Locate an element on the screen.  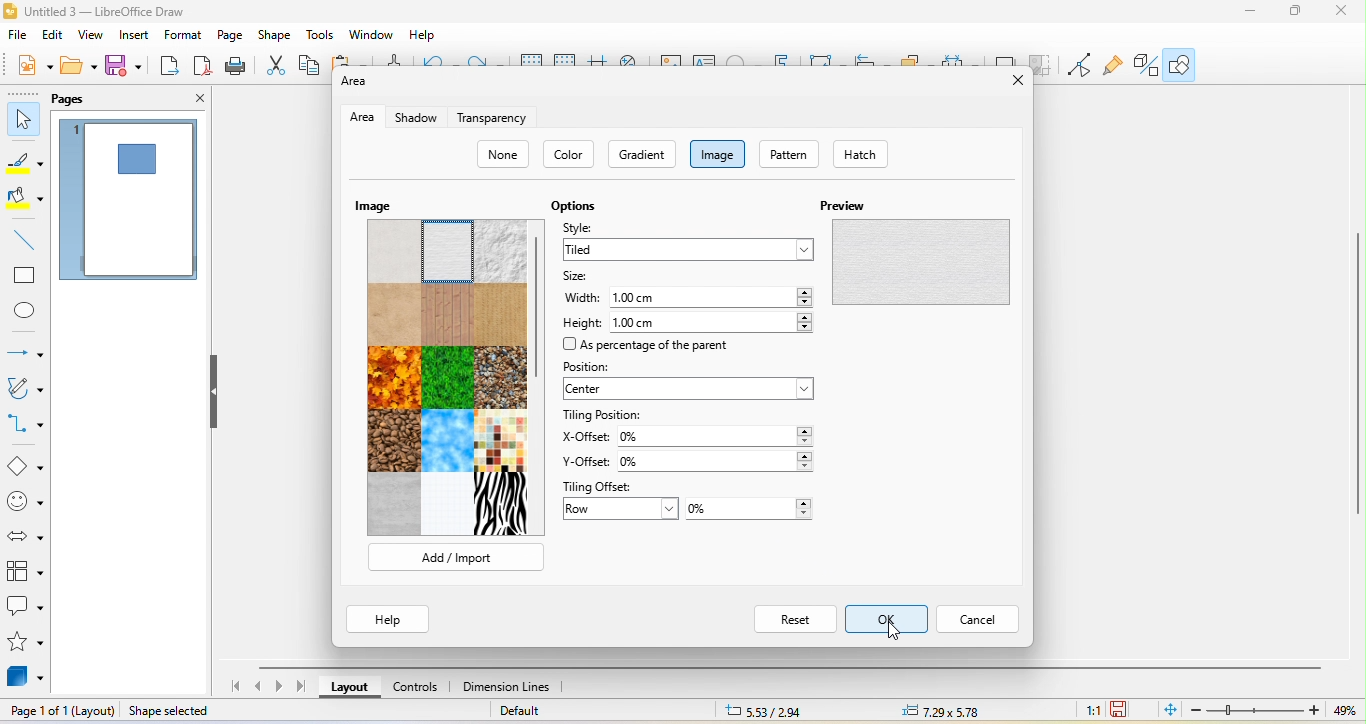
show draw function is located at coordinates (1186, 66).